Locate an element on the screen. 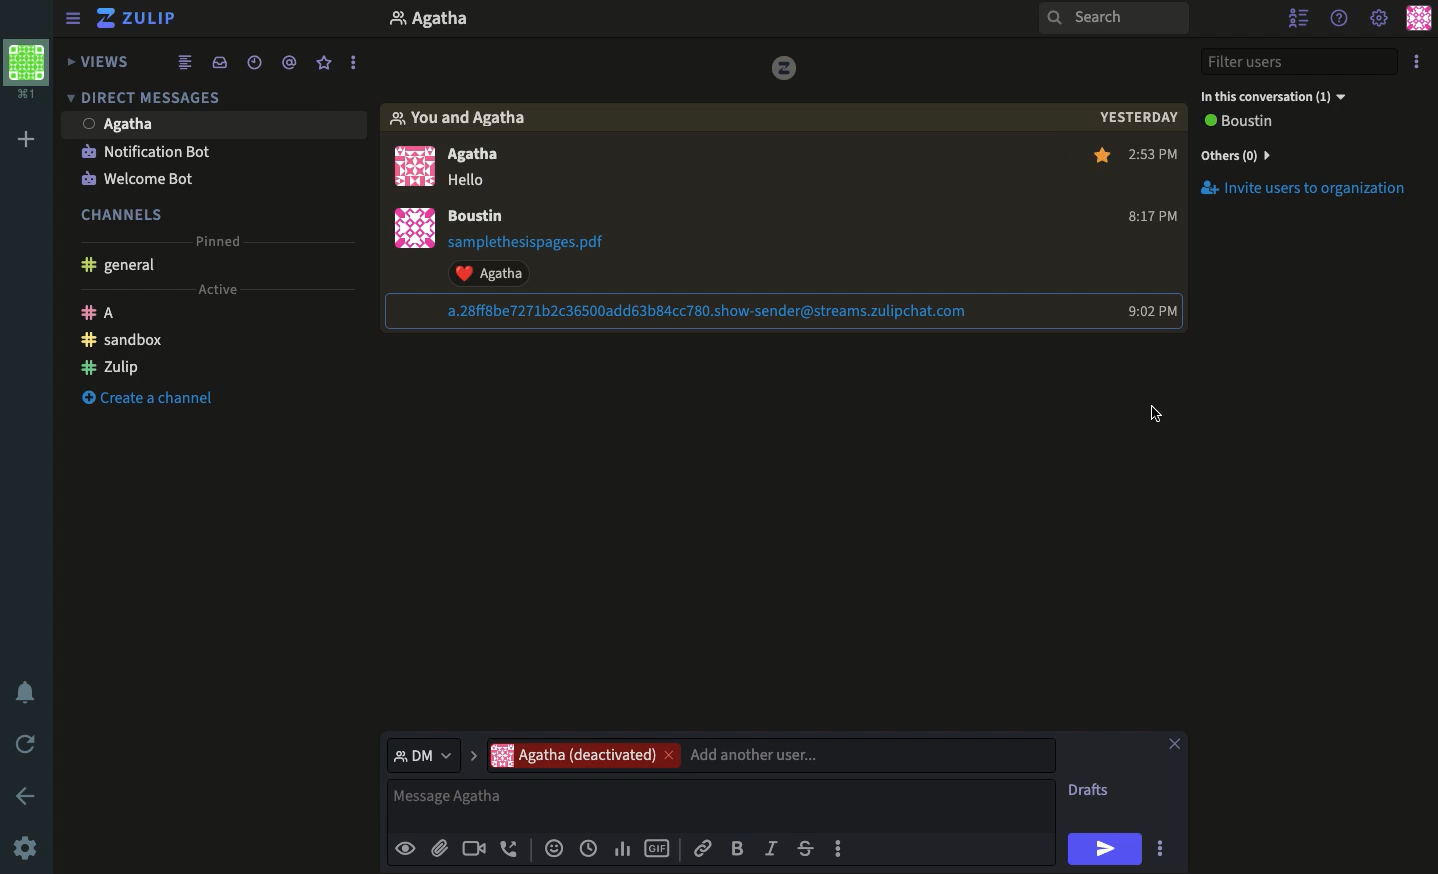  Welcome bot is located at coordinates (141, 179).